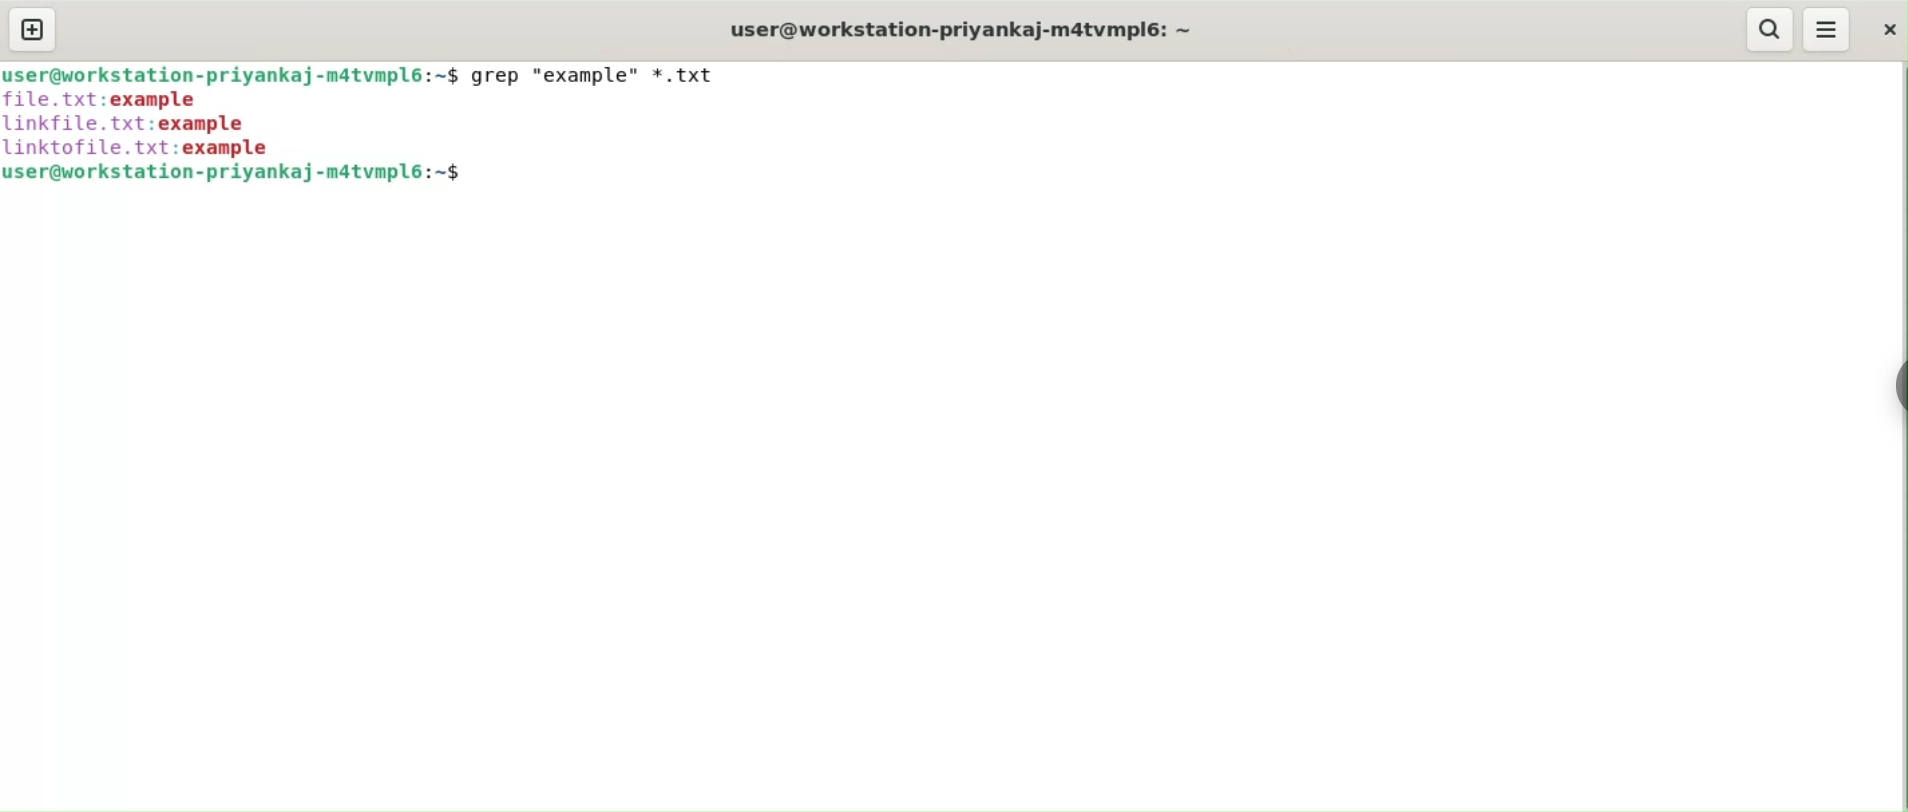  What do you see at coordinates (1898, 383) in the screenshot?
I see `sidebar` at bounding box center [1898, 383].